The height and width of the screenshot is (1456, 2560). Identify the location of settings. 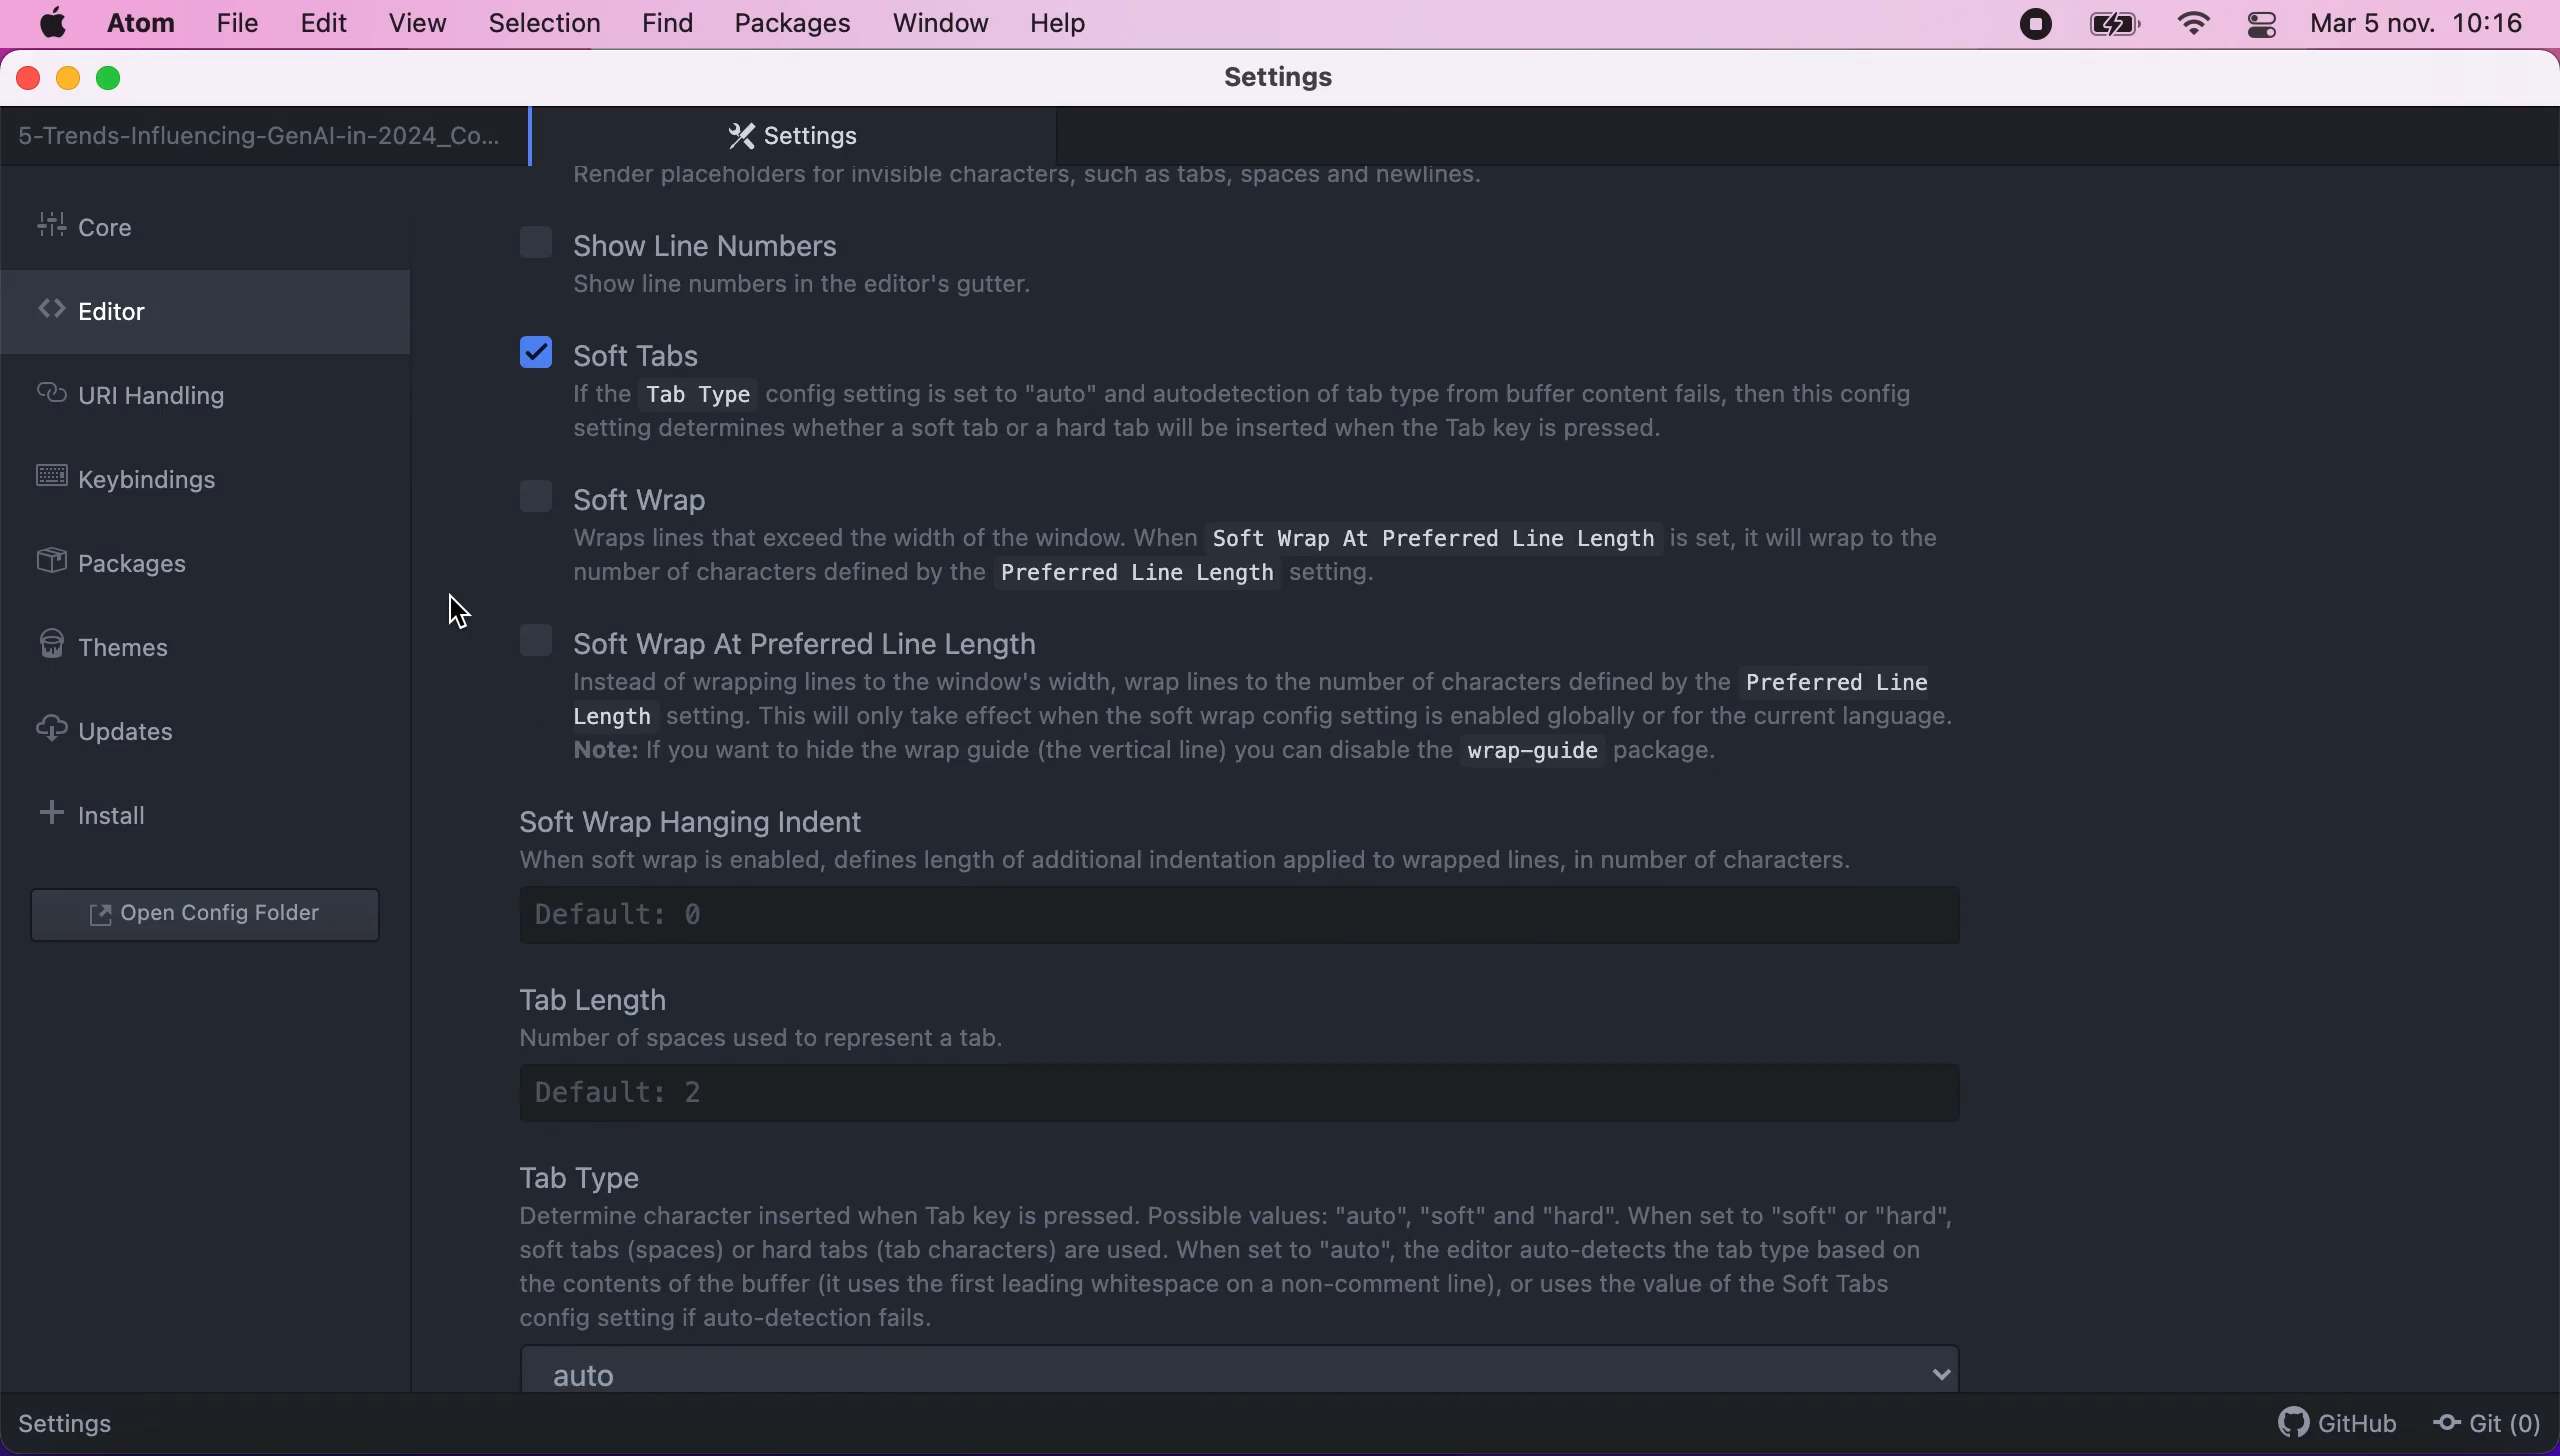
(1309, 79).